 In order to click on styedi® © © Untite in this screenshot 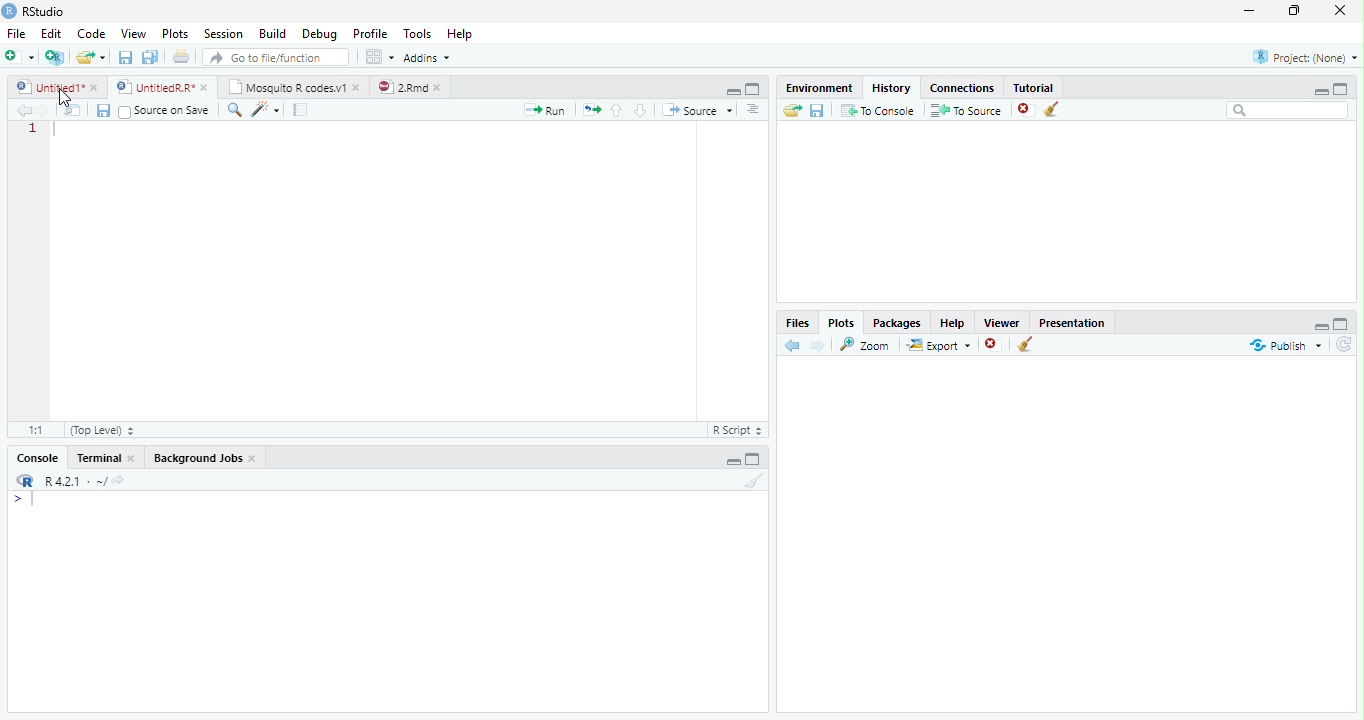, I will do `click(162, 87)`.